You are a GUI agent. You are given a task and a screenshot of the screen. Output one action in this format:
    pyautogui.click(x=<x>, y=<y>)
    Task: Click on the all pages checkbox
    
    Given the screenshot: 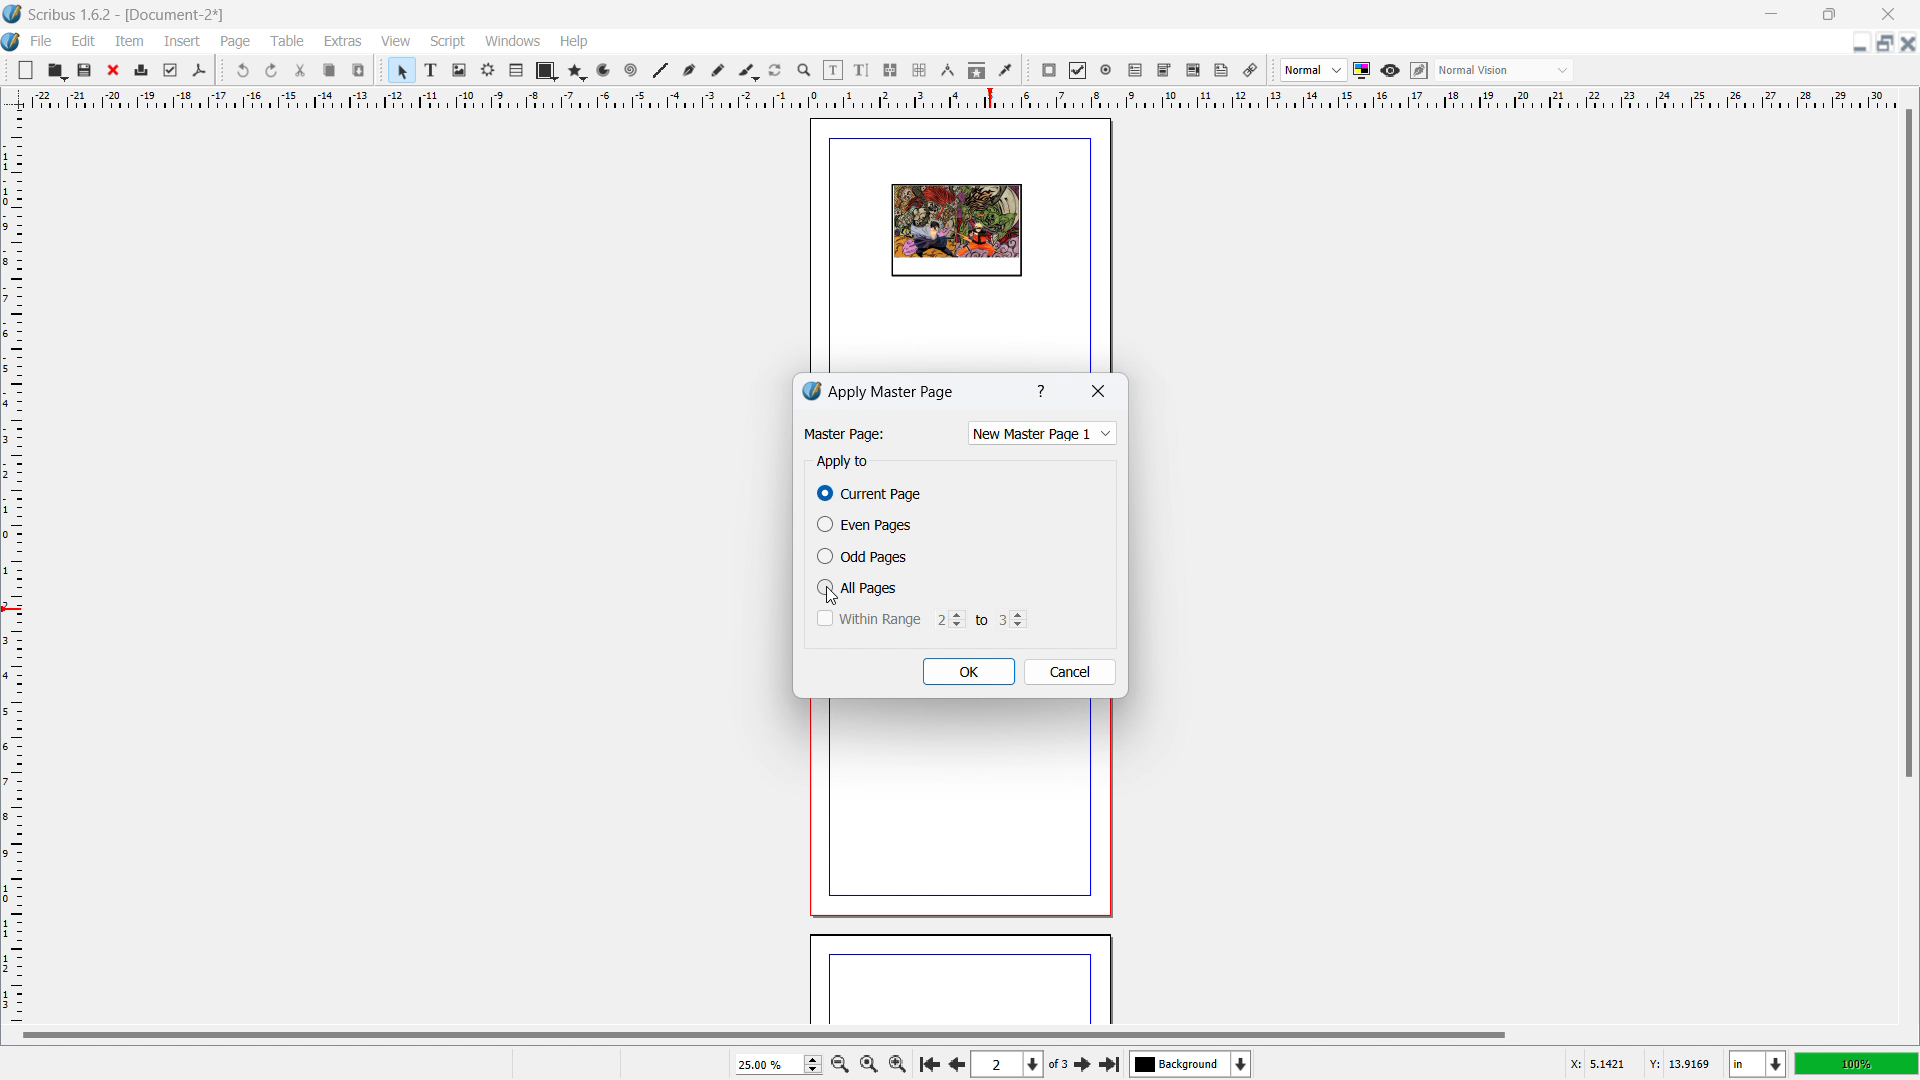 What is the action you would take?
    pyautogui.click(x=860, y=587)
    